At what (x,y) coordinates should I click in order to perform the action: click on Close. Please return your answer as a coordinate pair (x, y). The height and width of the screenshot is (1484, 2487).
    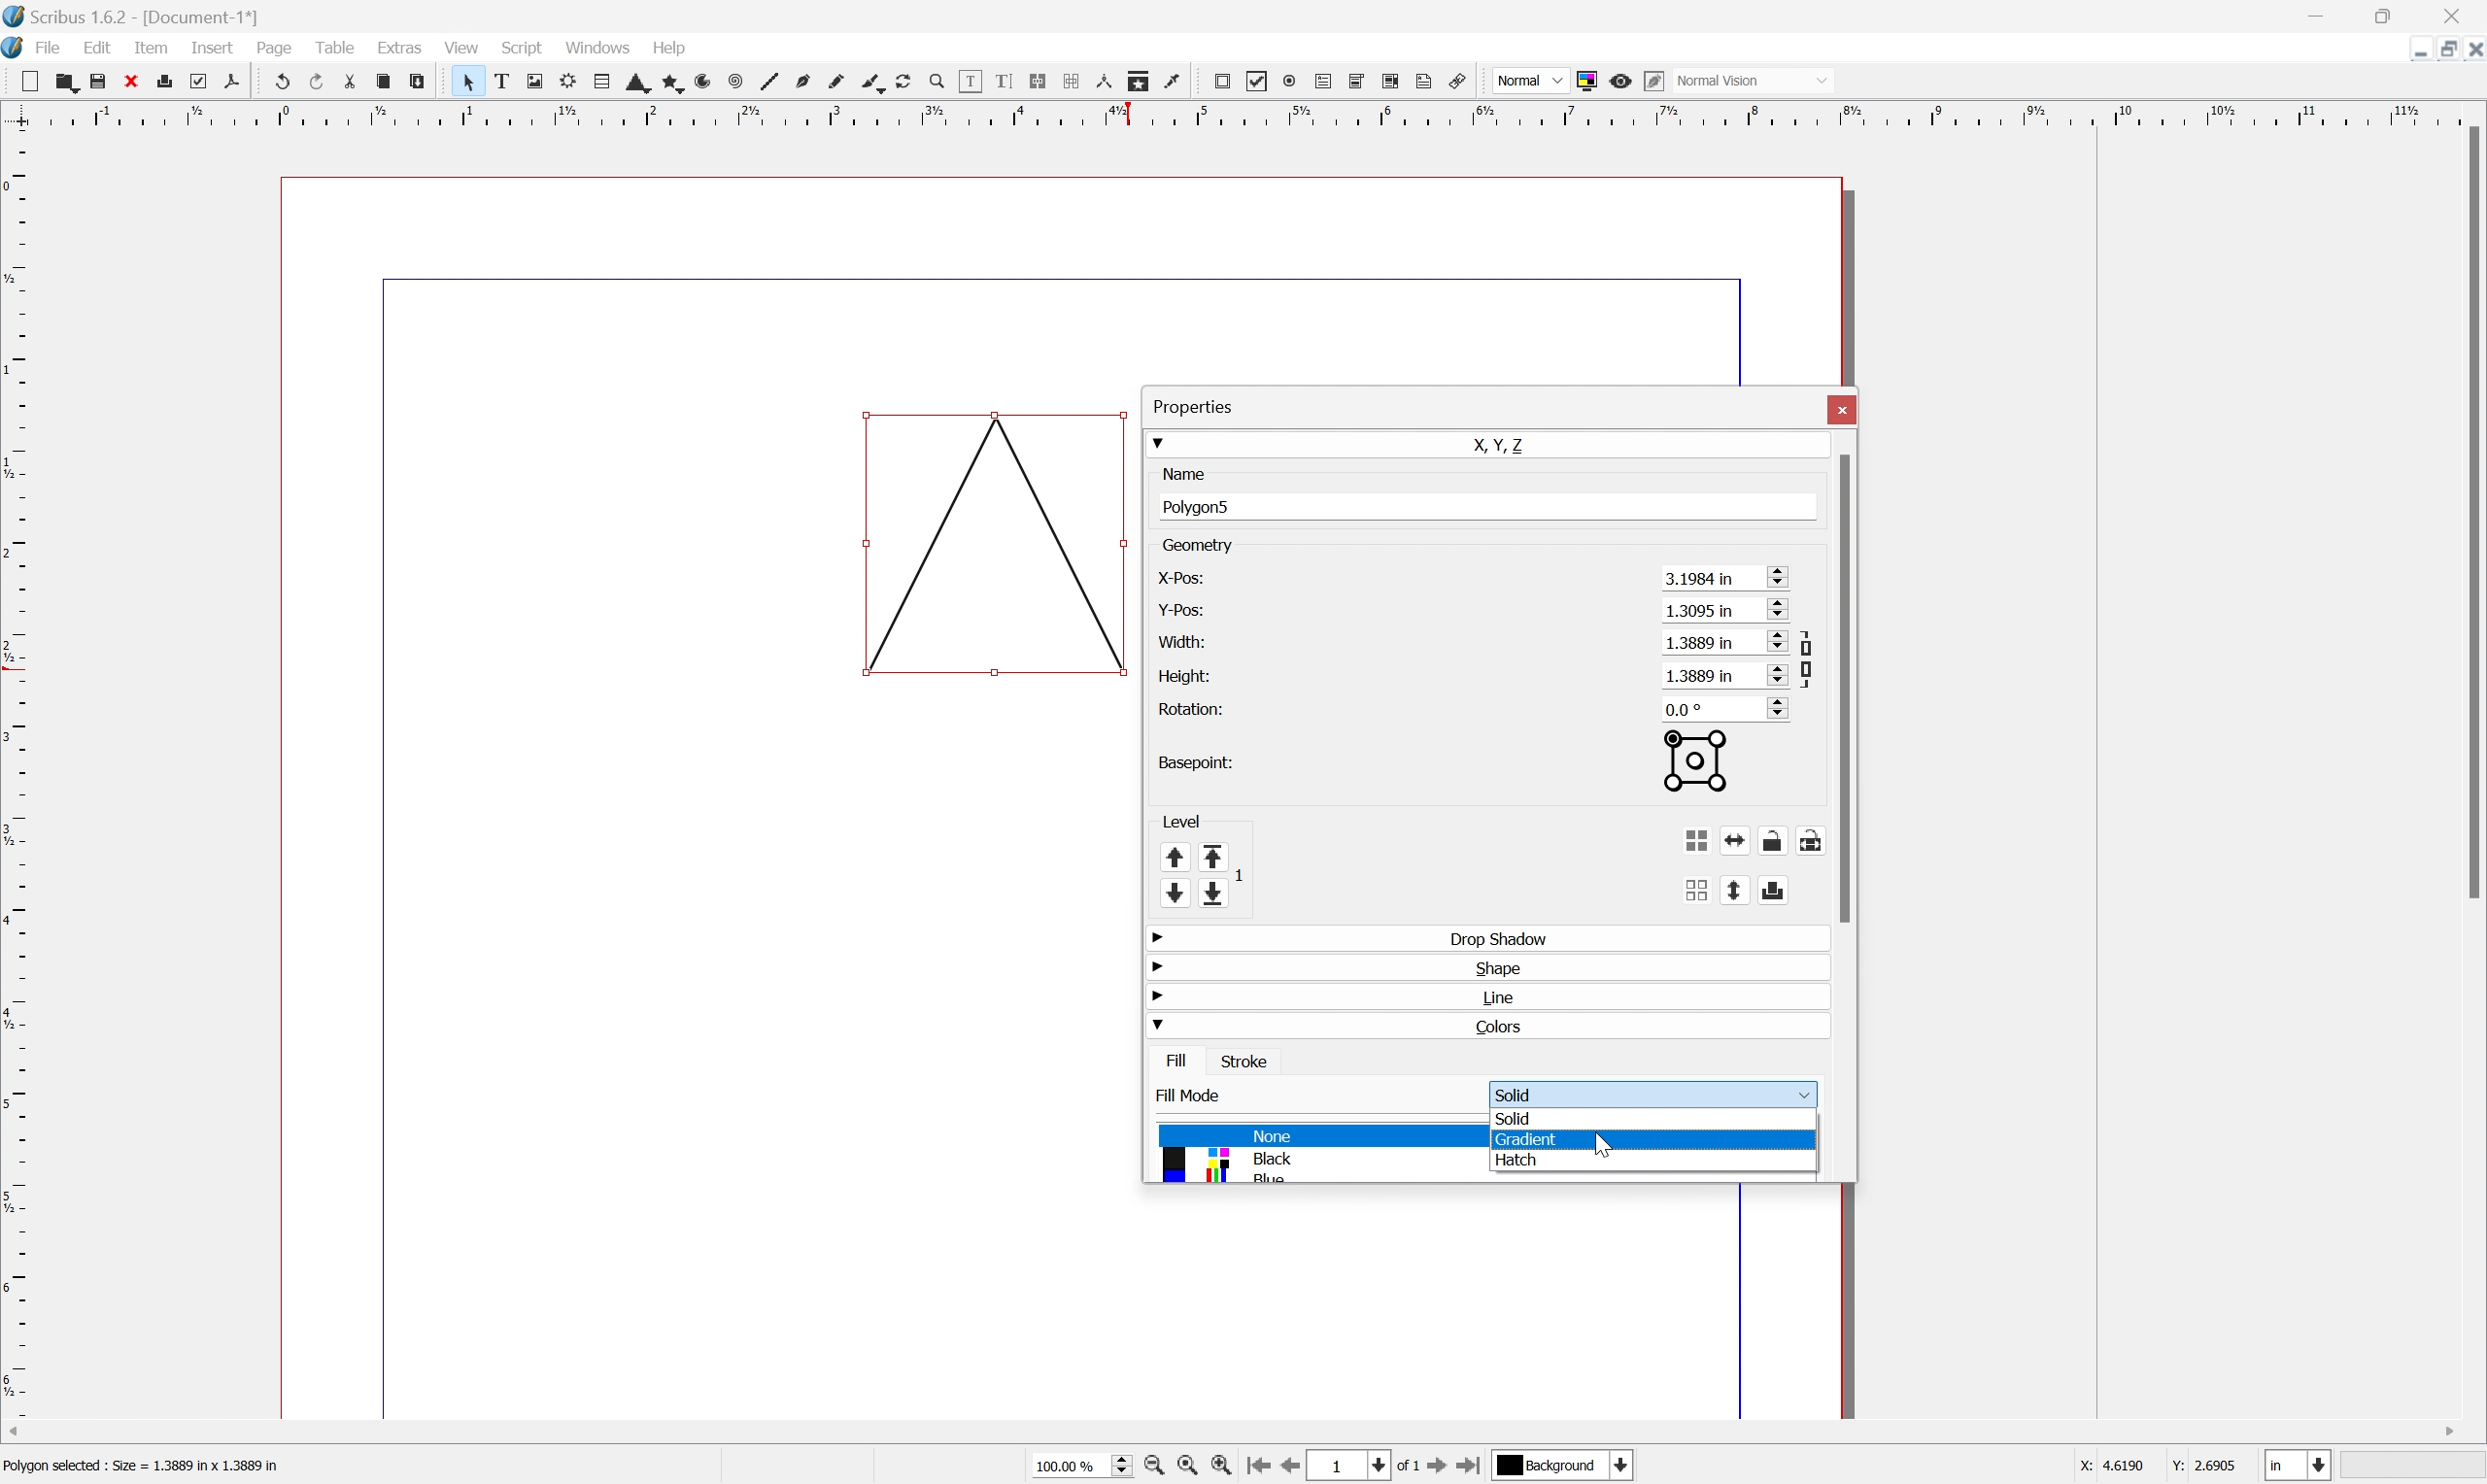
    Looking at the image, I should click on (132, 80).